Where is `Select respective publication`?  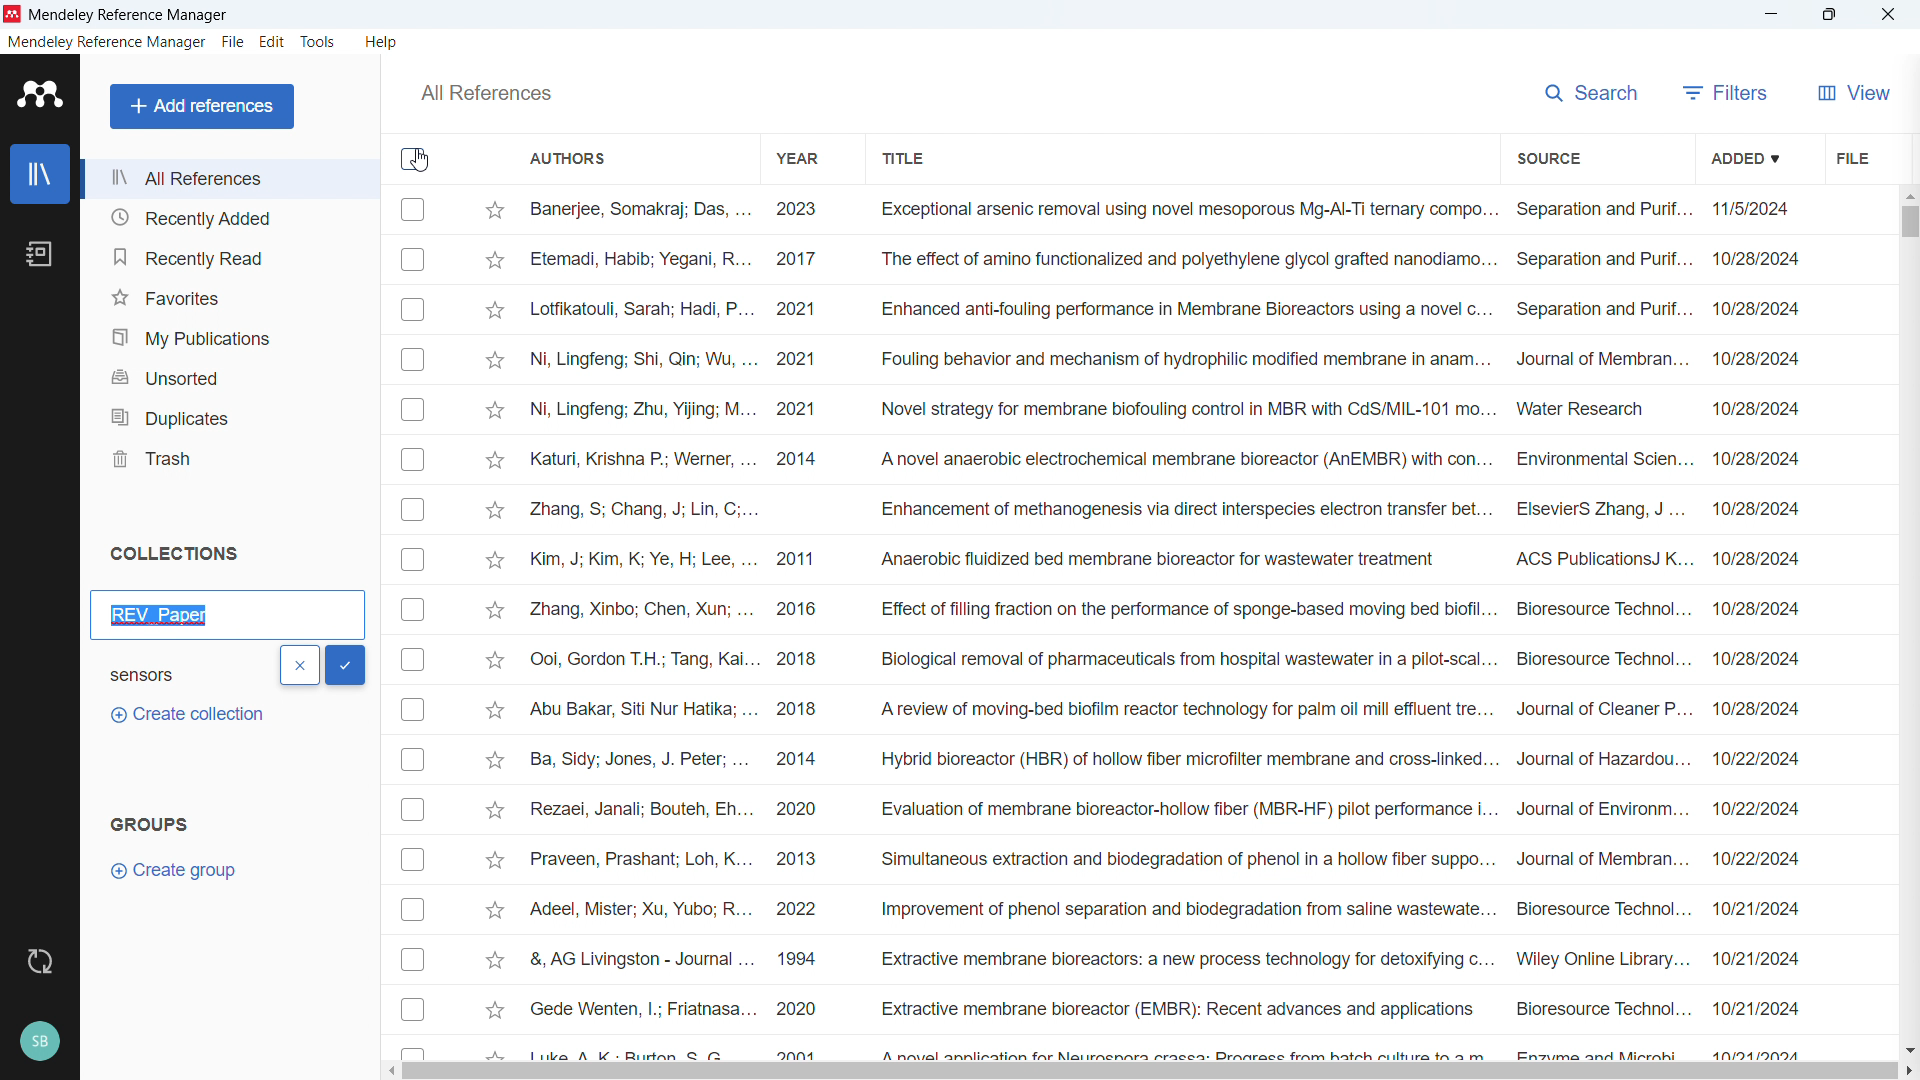
Select respective publication is located at coordinates (413, 1008).